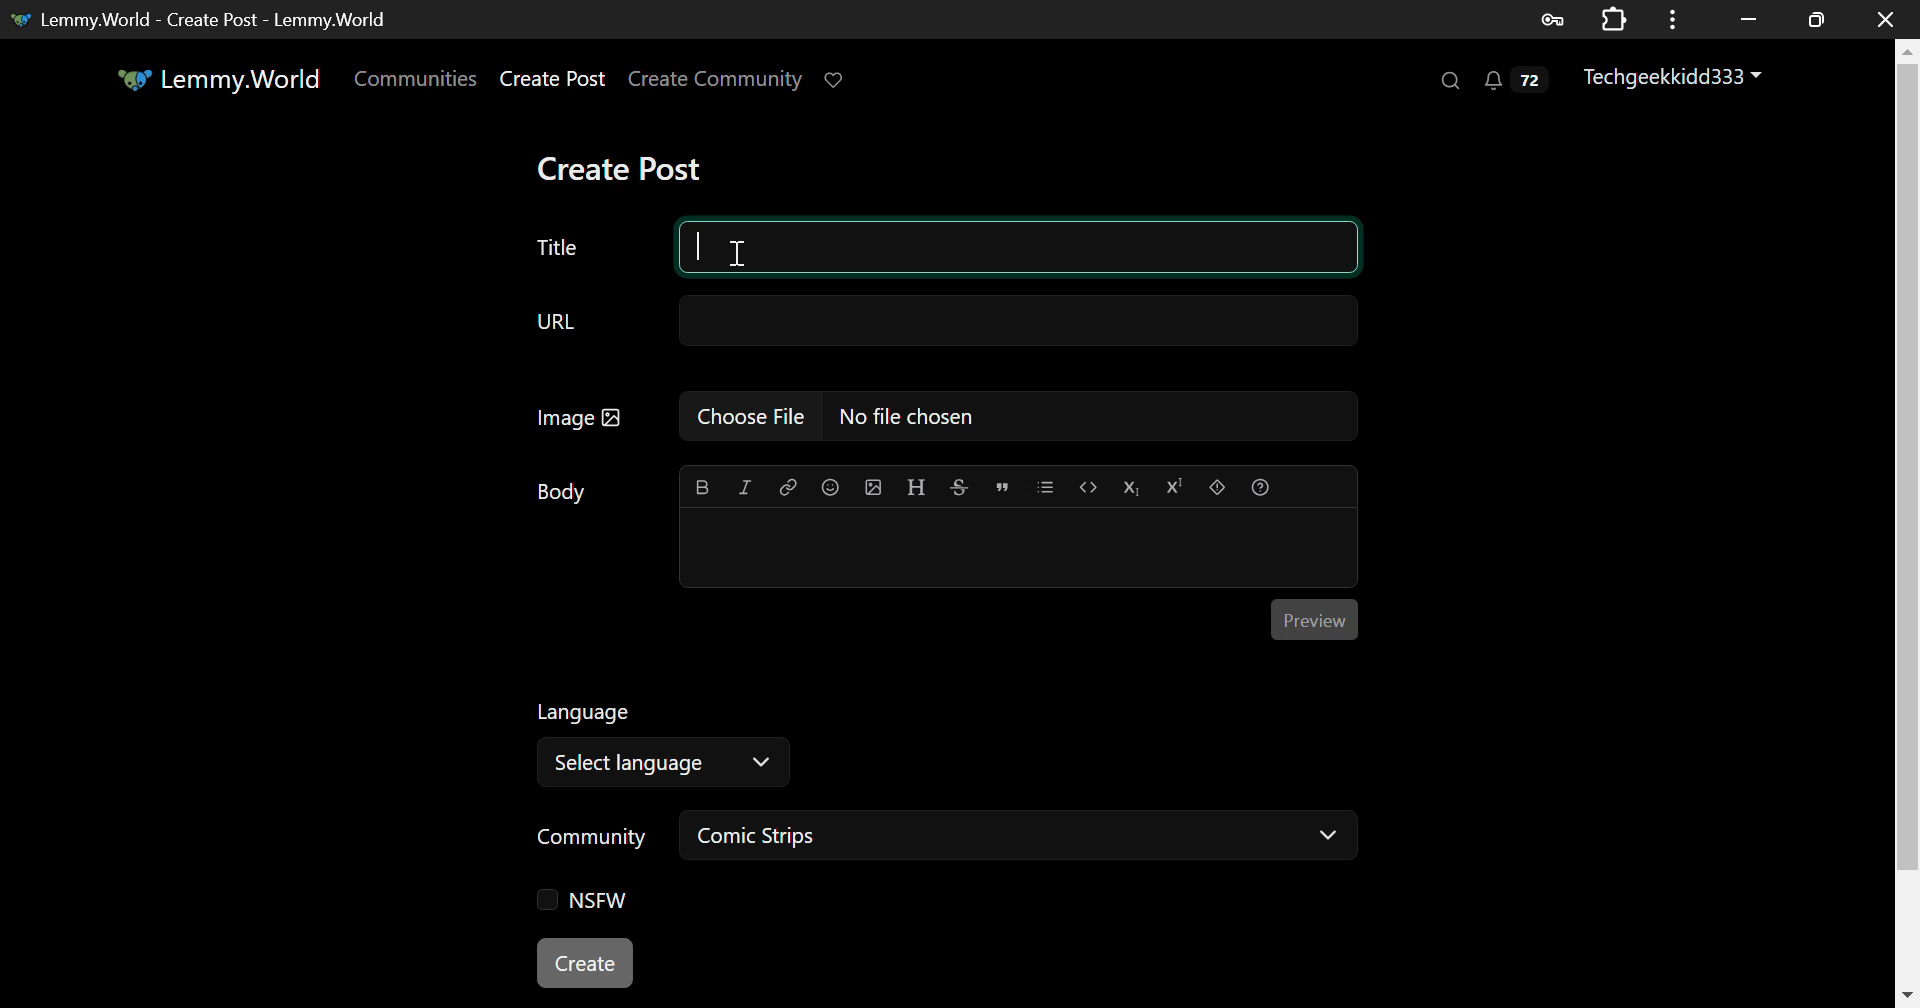 The height and width of the screenshot is (1008, 1920). I want to click on Community: Comic Strips, so click(938, 839).